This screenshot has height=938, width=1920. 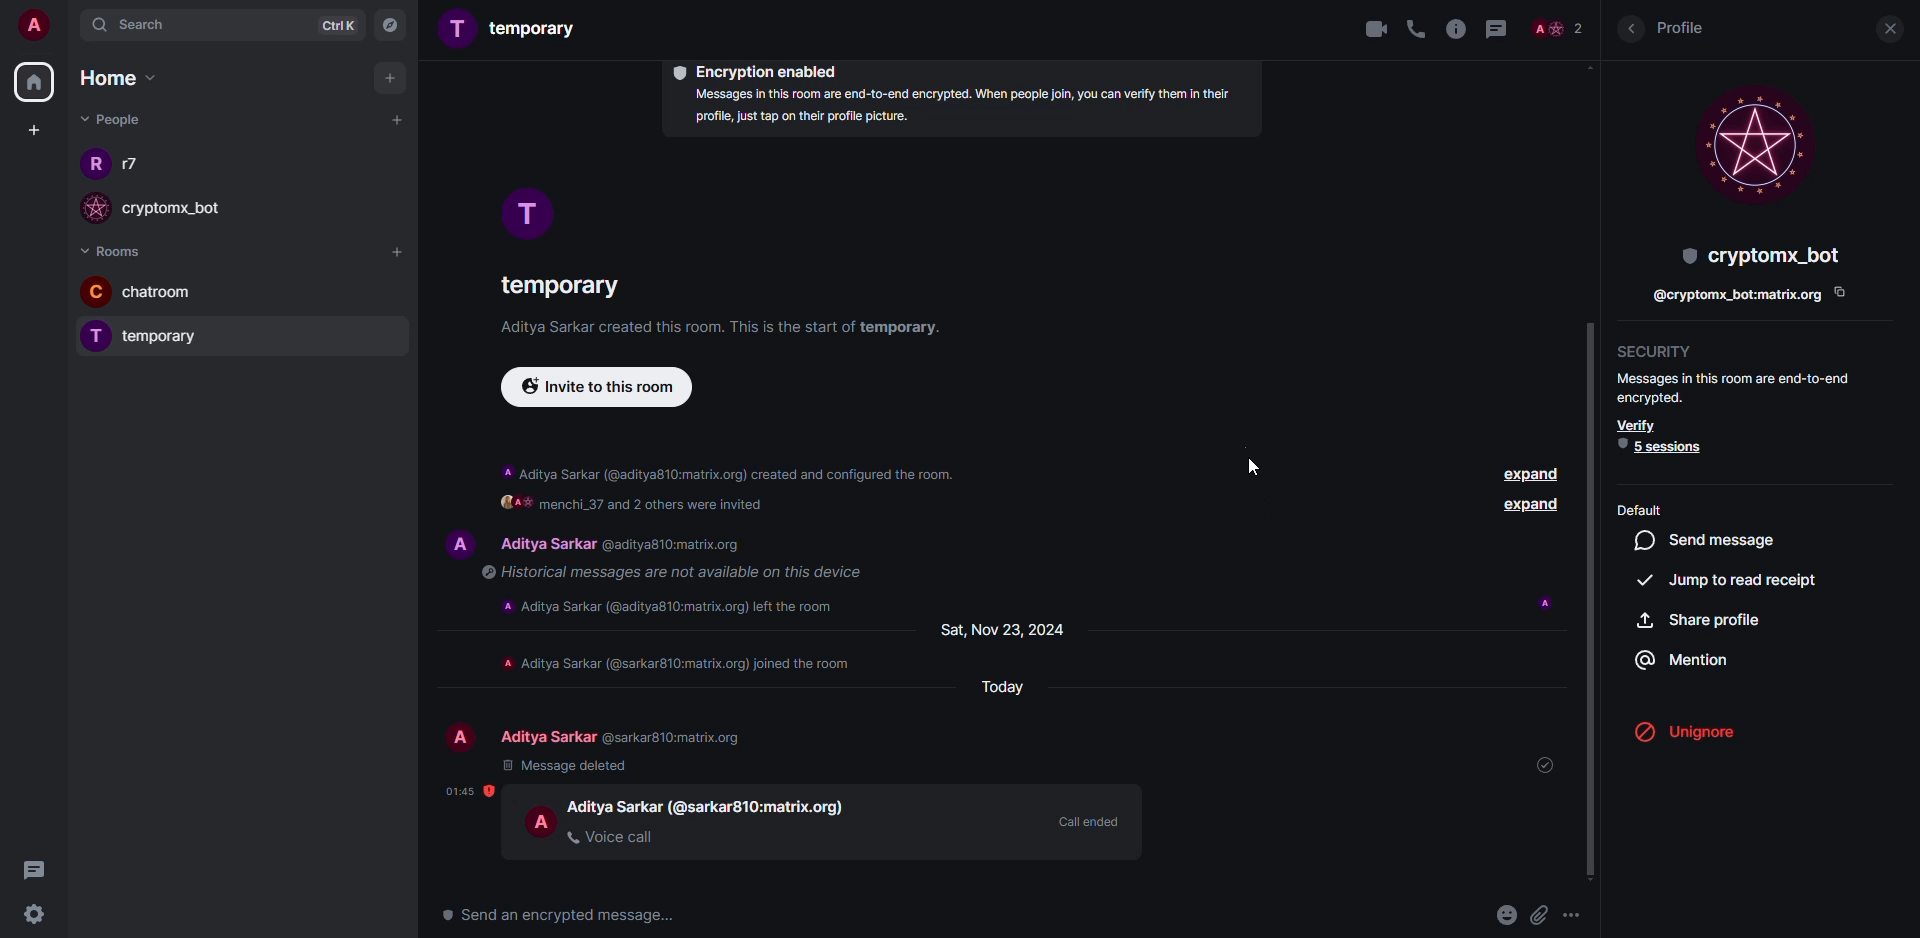 What do you see at coordinates (39, 915) in the screenshot?
I see `settings` at bounding box center [39, 915].